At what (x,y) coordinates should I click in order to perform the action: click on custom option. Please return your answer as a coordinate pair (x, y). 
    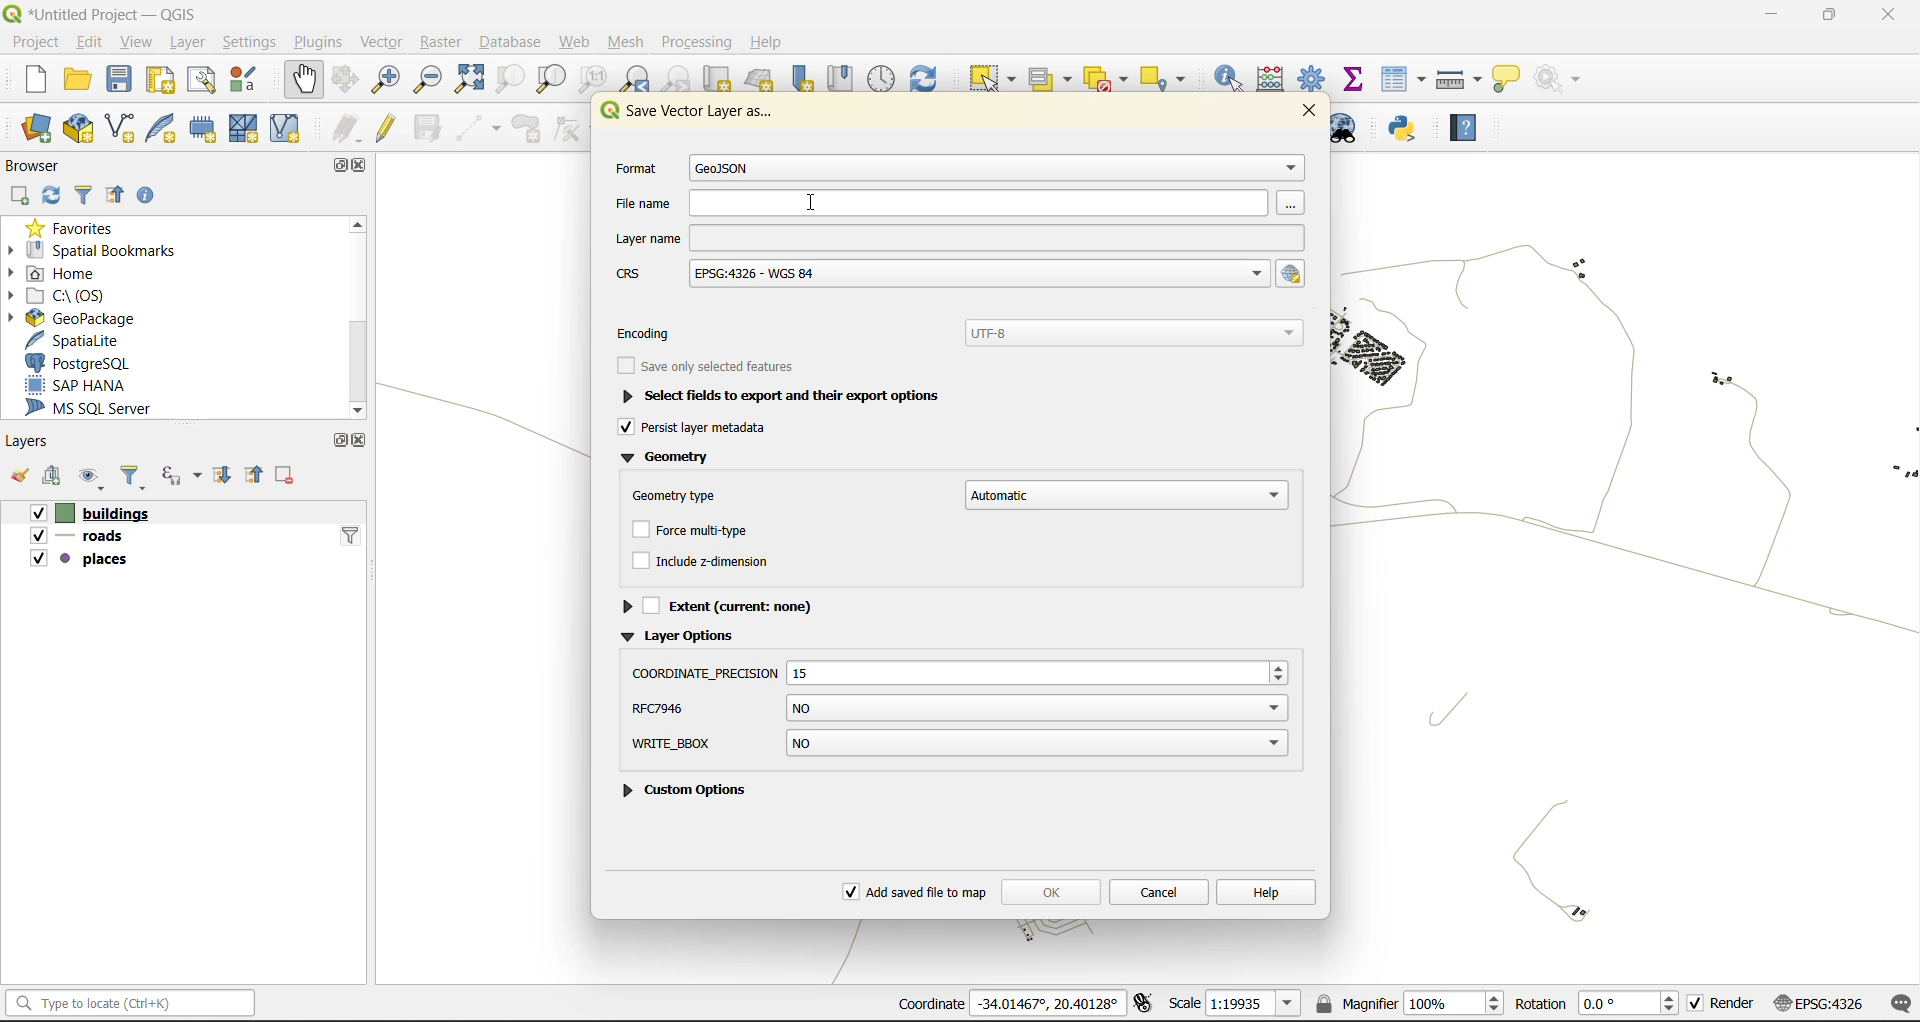
    Looking at the image, I should click on (694, 793).